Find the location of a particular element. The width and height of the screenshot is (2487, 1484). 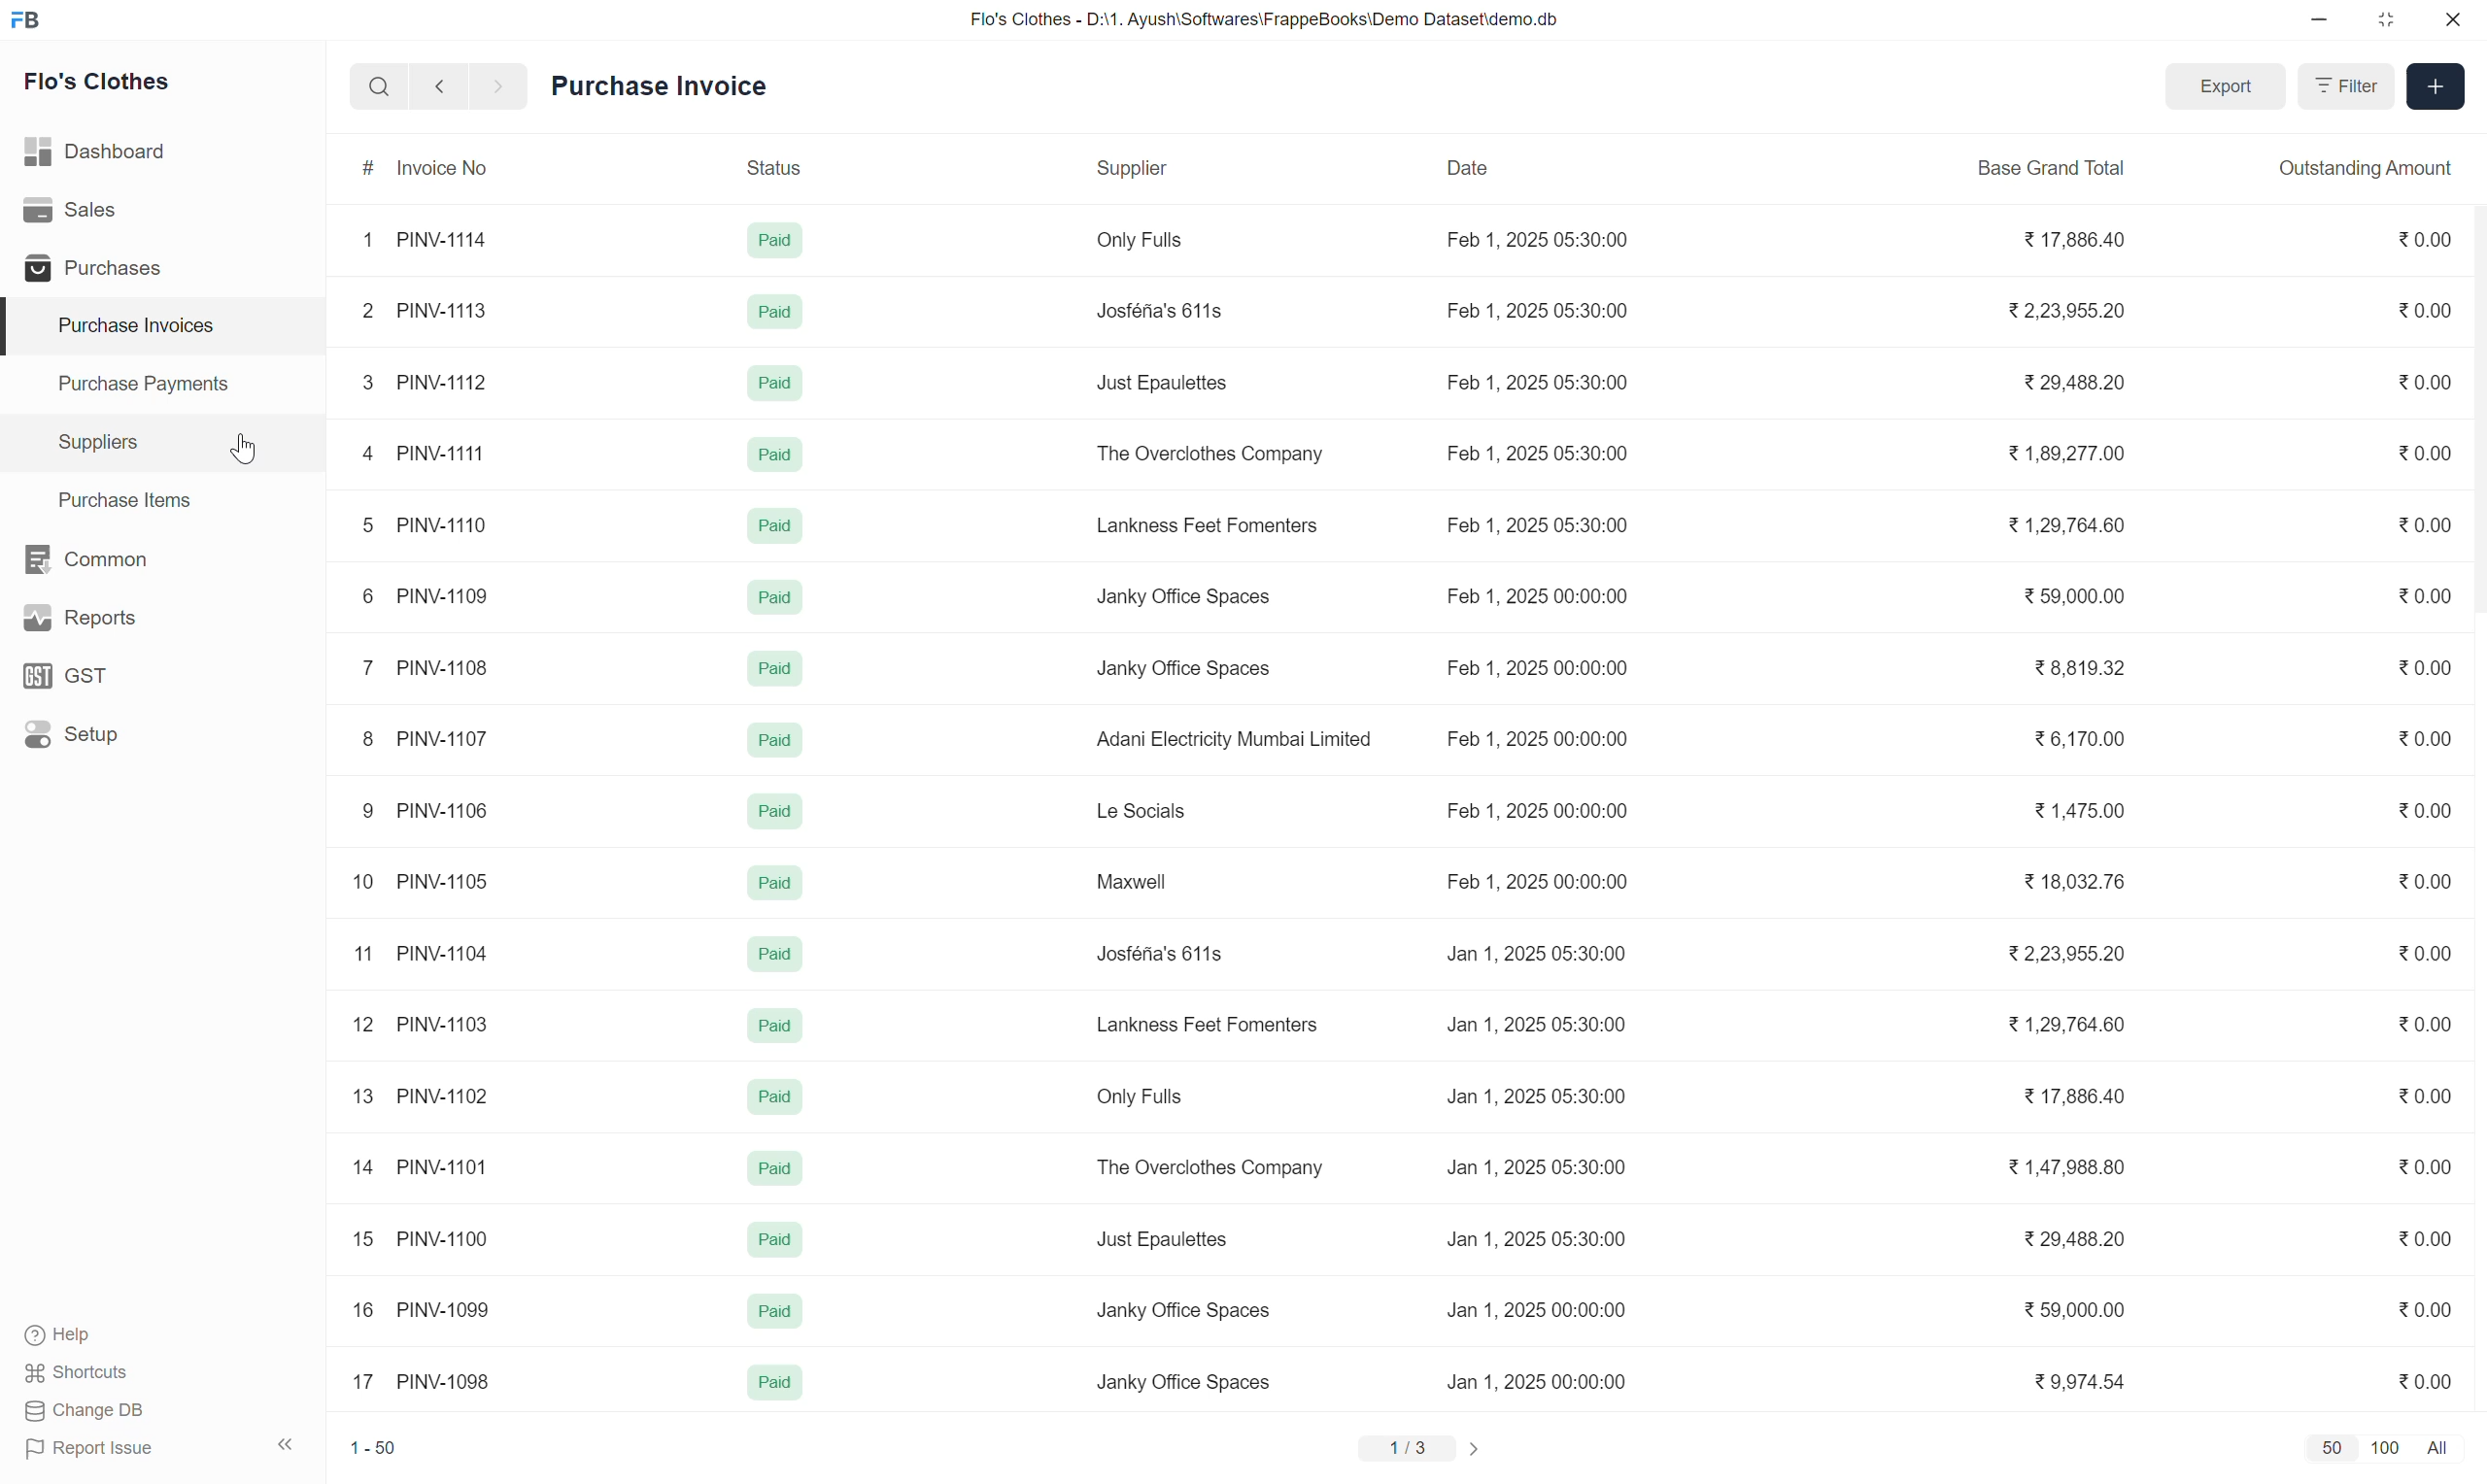

Feb 1, 2025 00:00:00 is located at coordinates (1542, 740).